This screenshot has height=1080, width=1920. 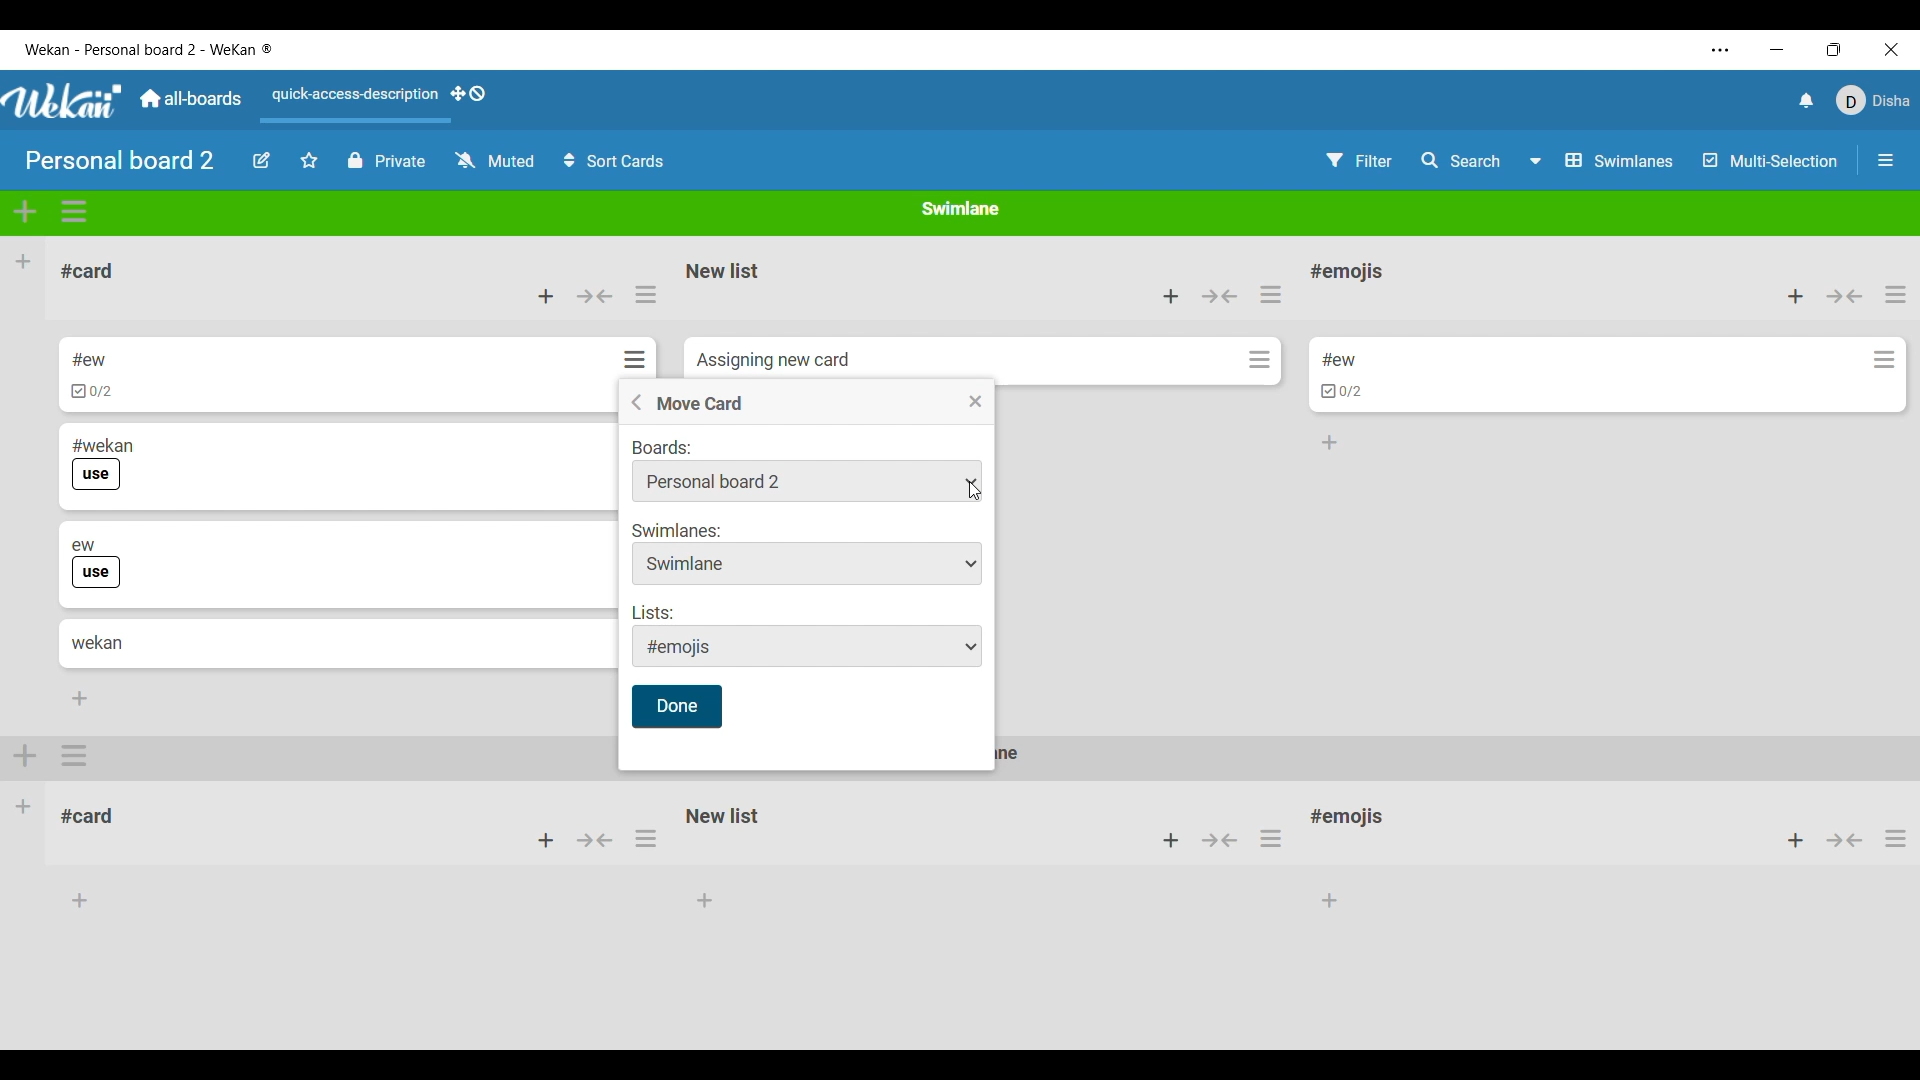 What do you see at coordinates (1777, 50) in the screenshot?
I see `Minimize` at bounding box center [1777, 50].